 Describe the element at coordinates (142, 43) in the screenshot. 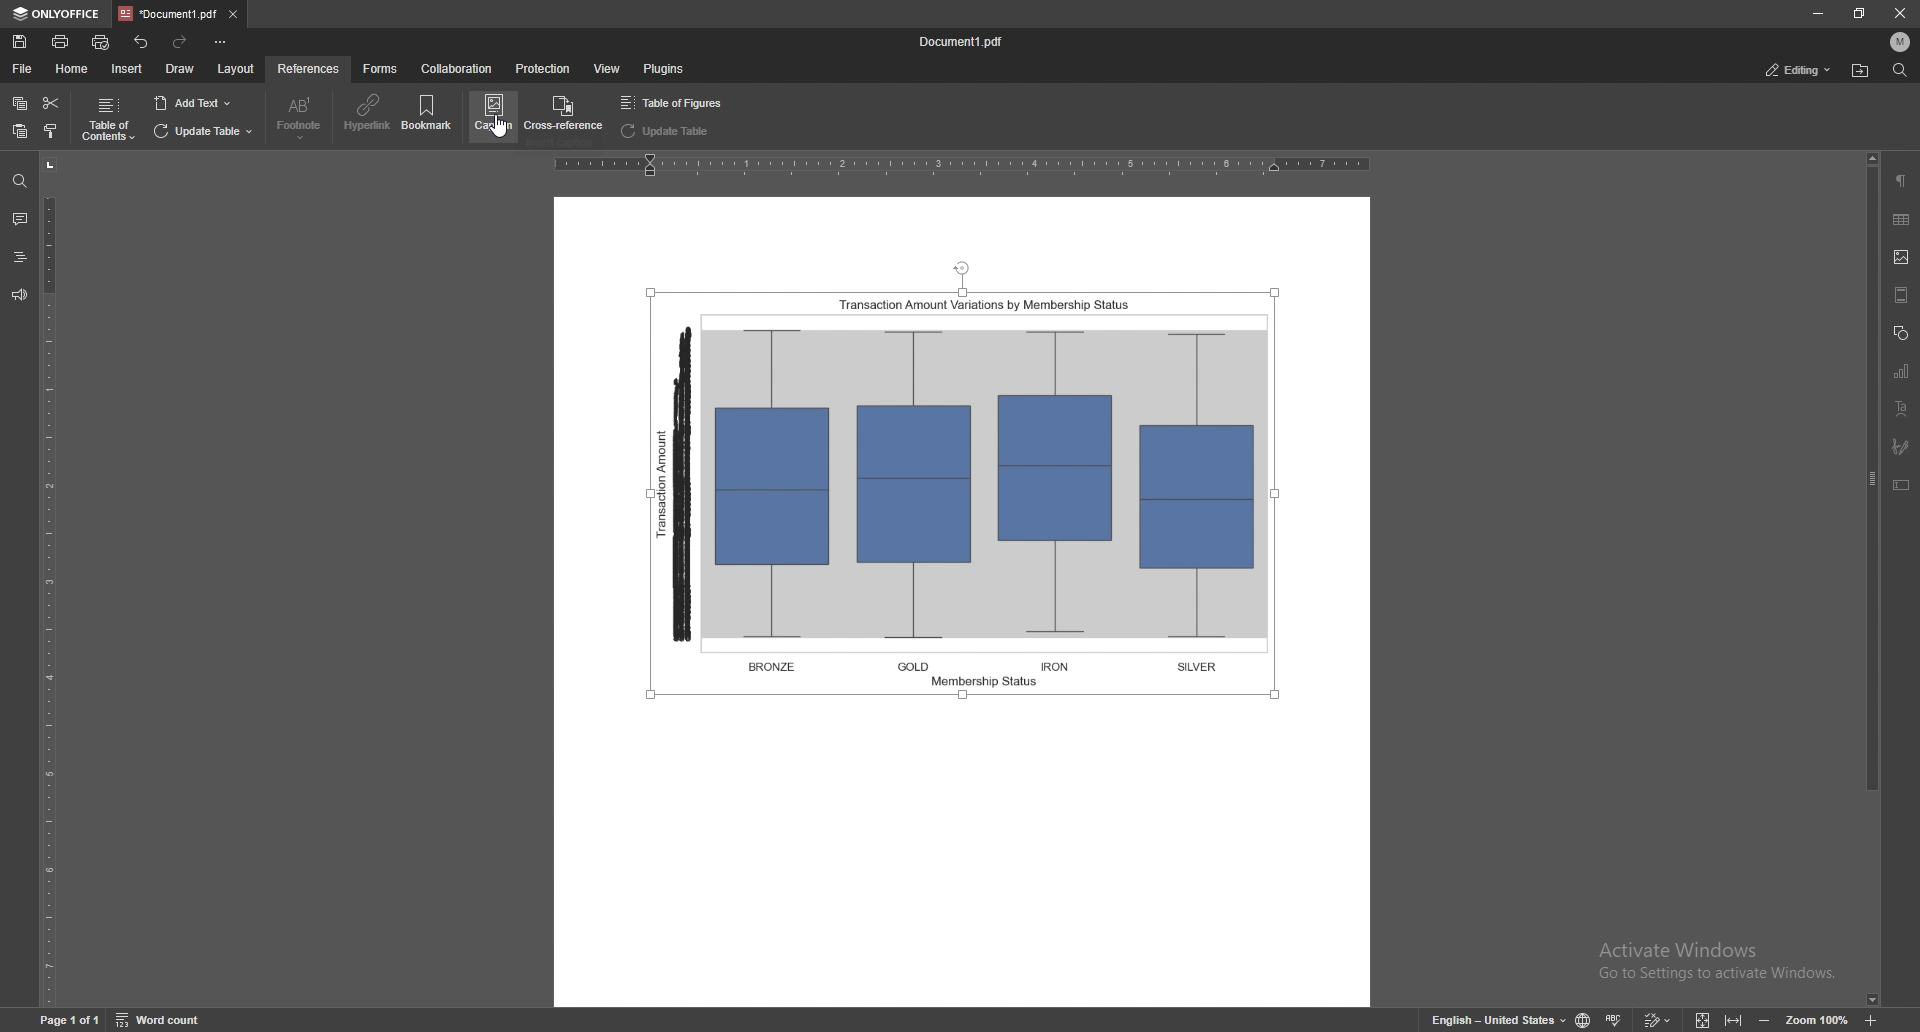

I see `undo` at that location.